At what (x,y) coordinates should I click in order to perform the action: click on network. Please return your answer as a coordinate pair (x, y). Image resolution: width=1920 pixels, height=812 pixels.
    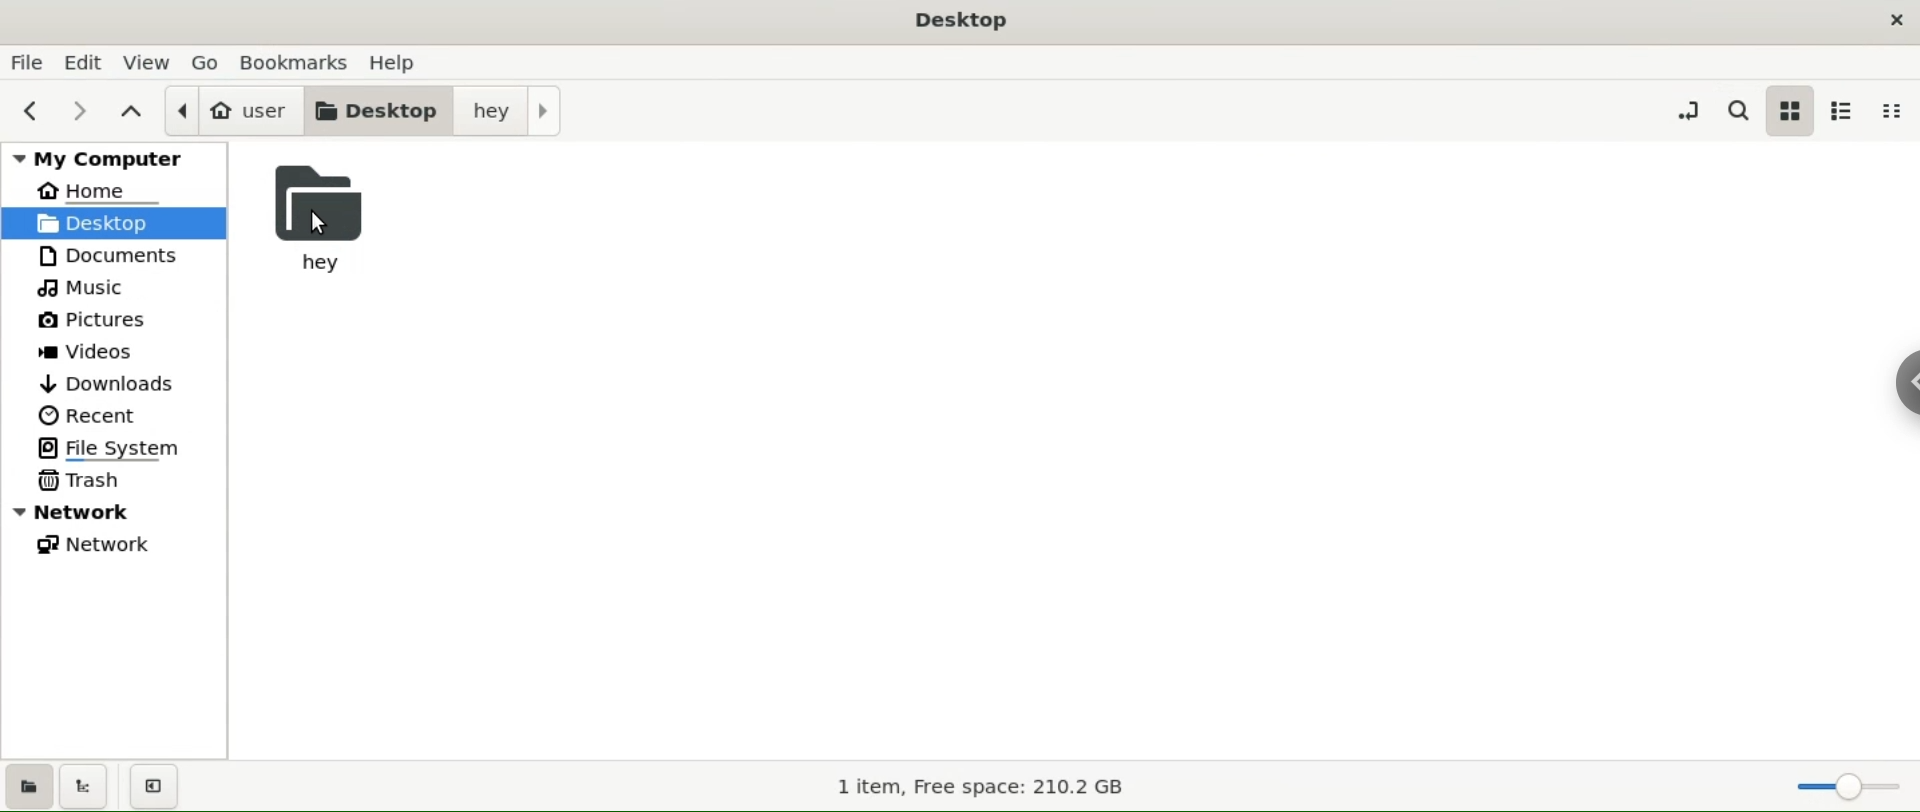
    Looking at the image, I should click on (98, 544).